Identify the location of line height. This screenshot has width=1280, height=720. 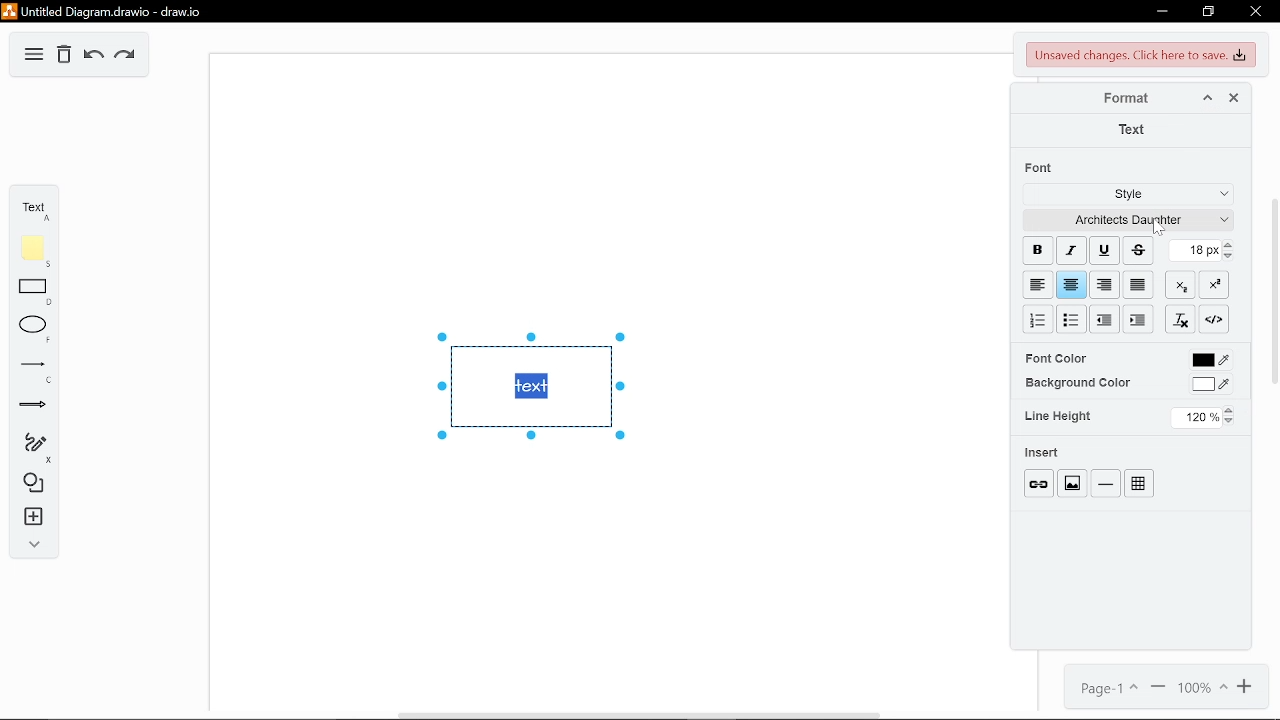
(1058, 416).